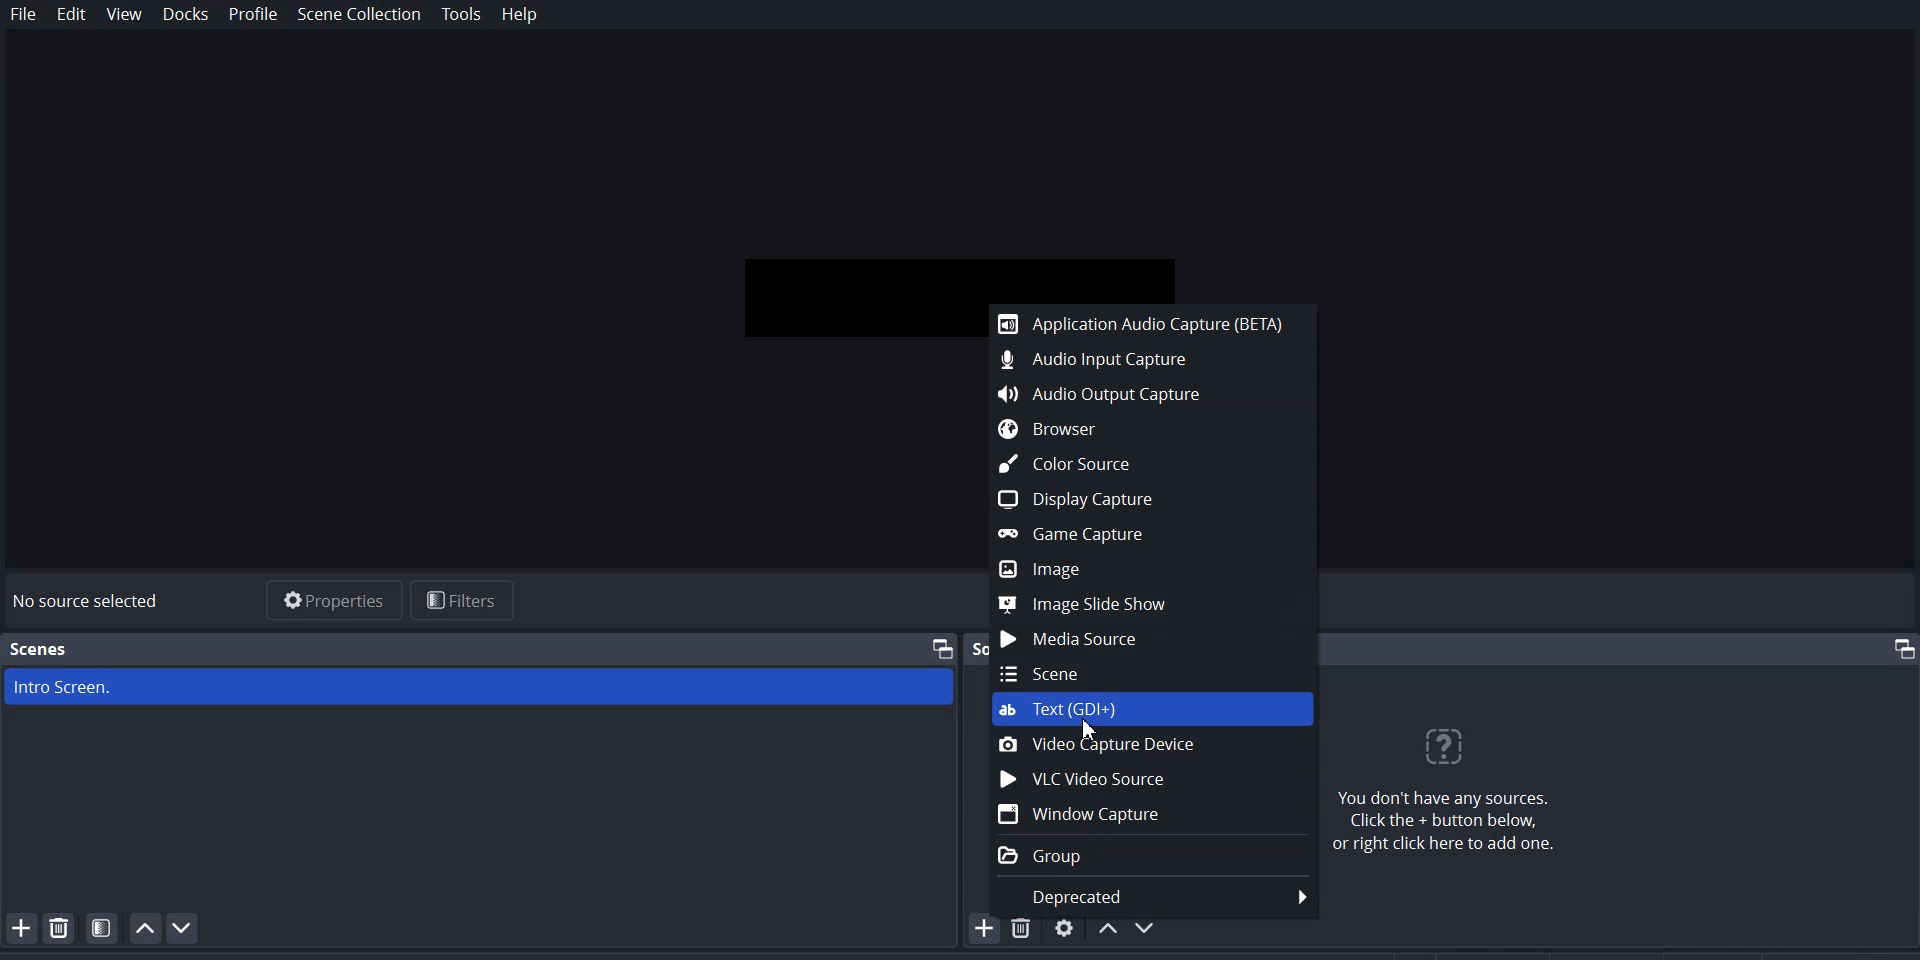 Image resolution: width=1920 pixels, height=960 pixels. Describe the element at coordinates (60, 927) in the screenshot. I see `Remove Selected Scene` at that location.